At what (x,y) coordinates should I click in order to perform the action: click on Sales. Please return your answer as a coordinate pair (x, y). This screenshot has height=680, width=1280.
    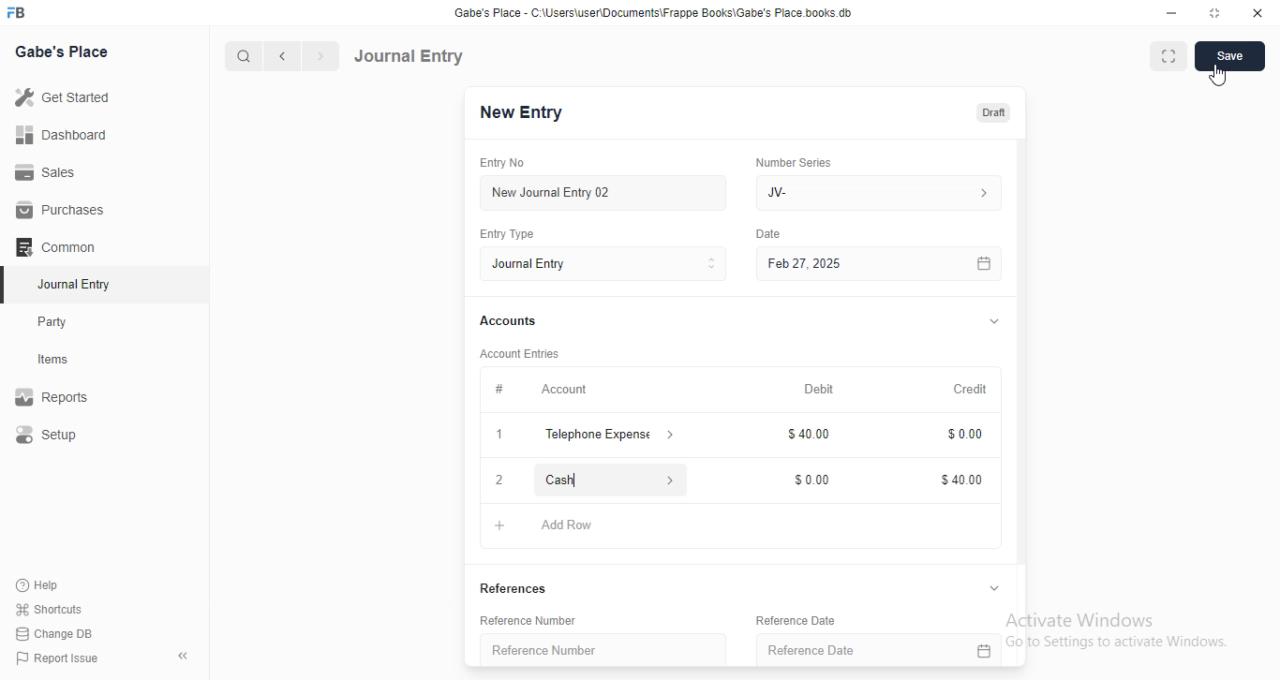
    Looking at the image, I should click on (49, 174).